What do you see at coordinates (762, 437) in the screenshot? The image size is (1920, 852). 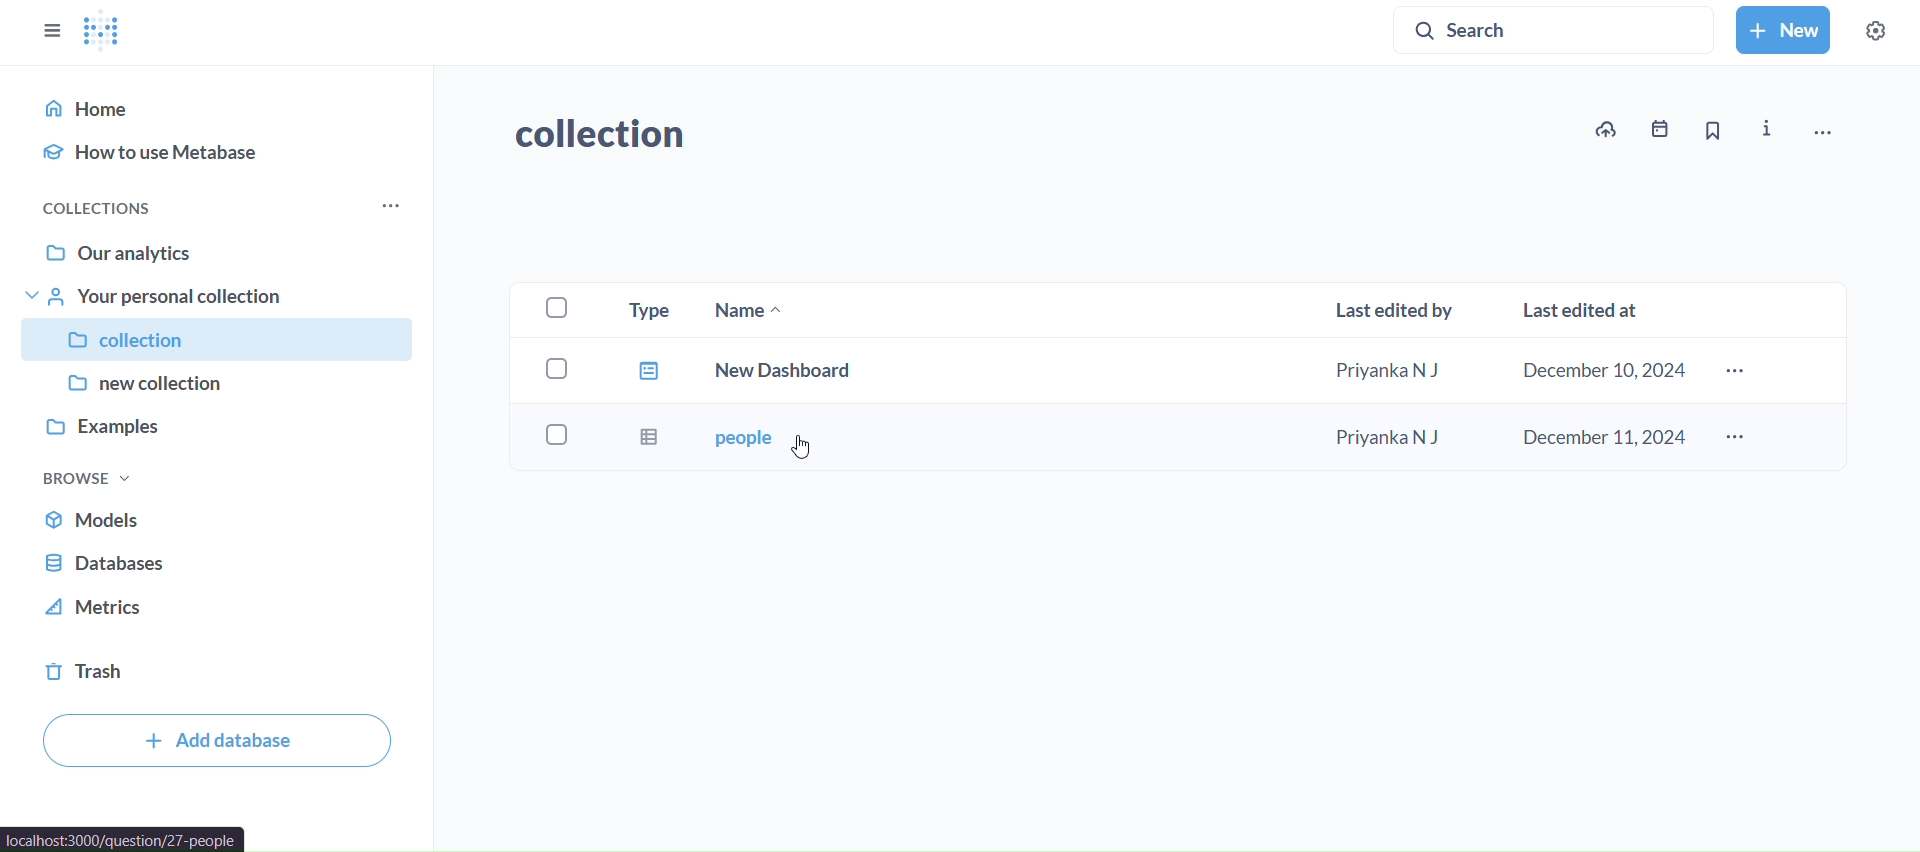 I see `people` at bounding box center [762, 437].